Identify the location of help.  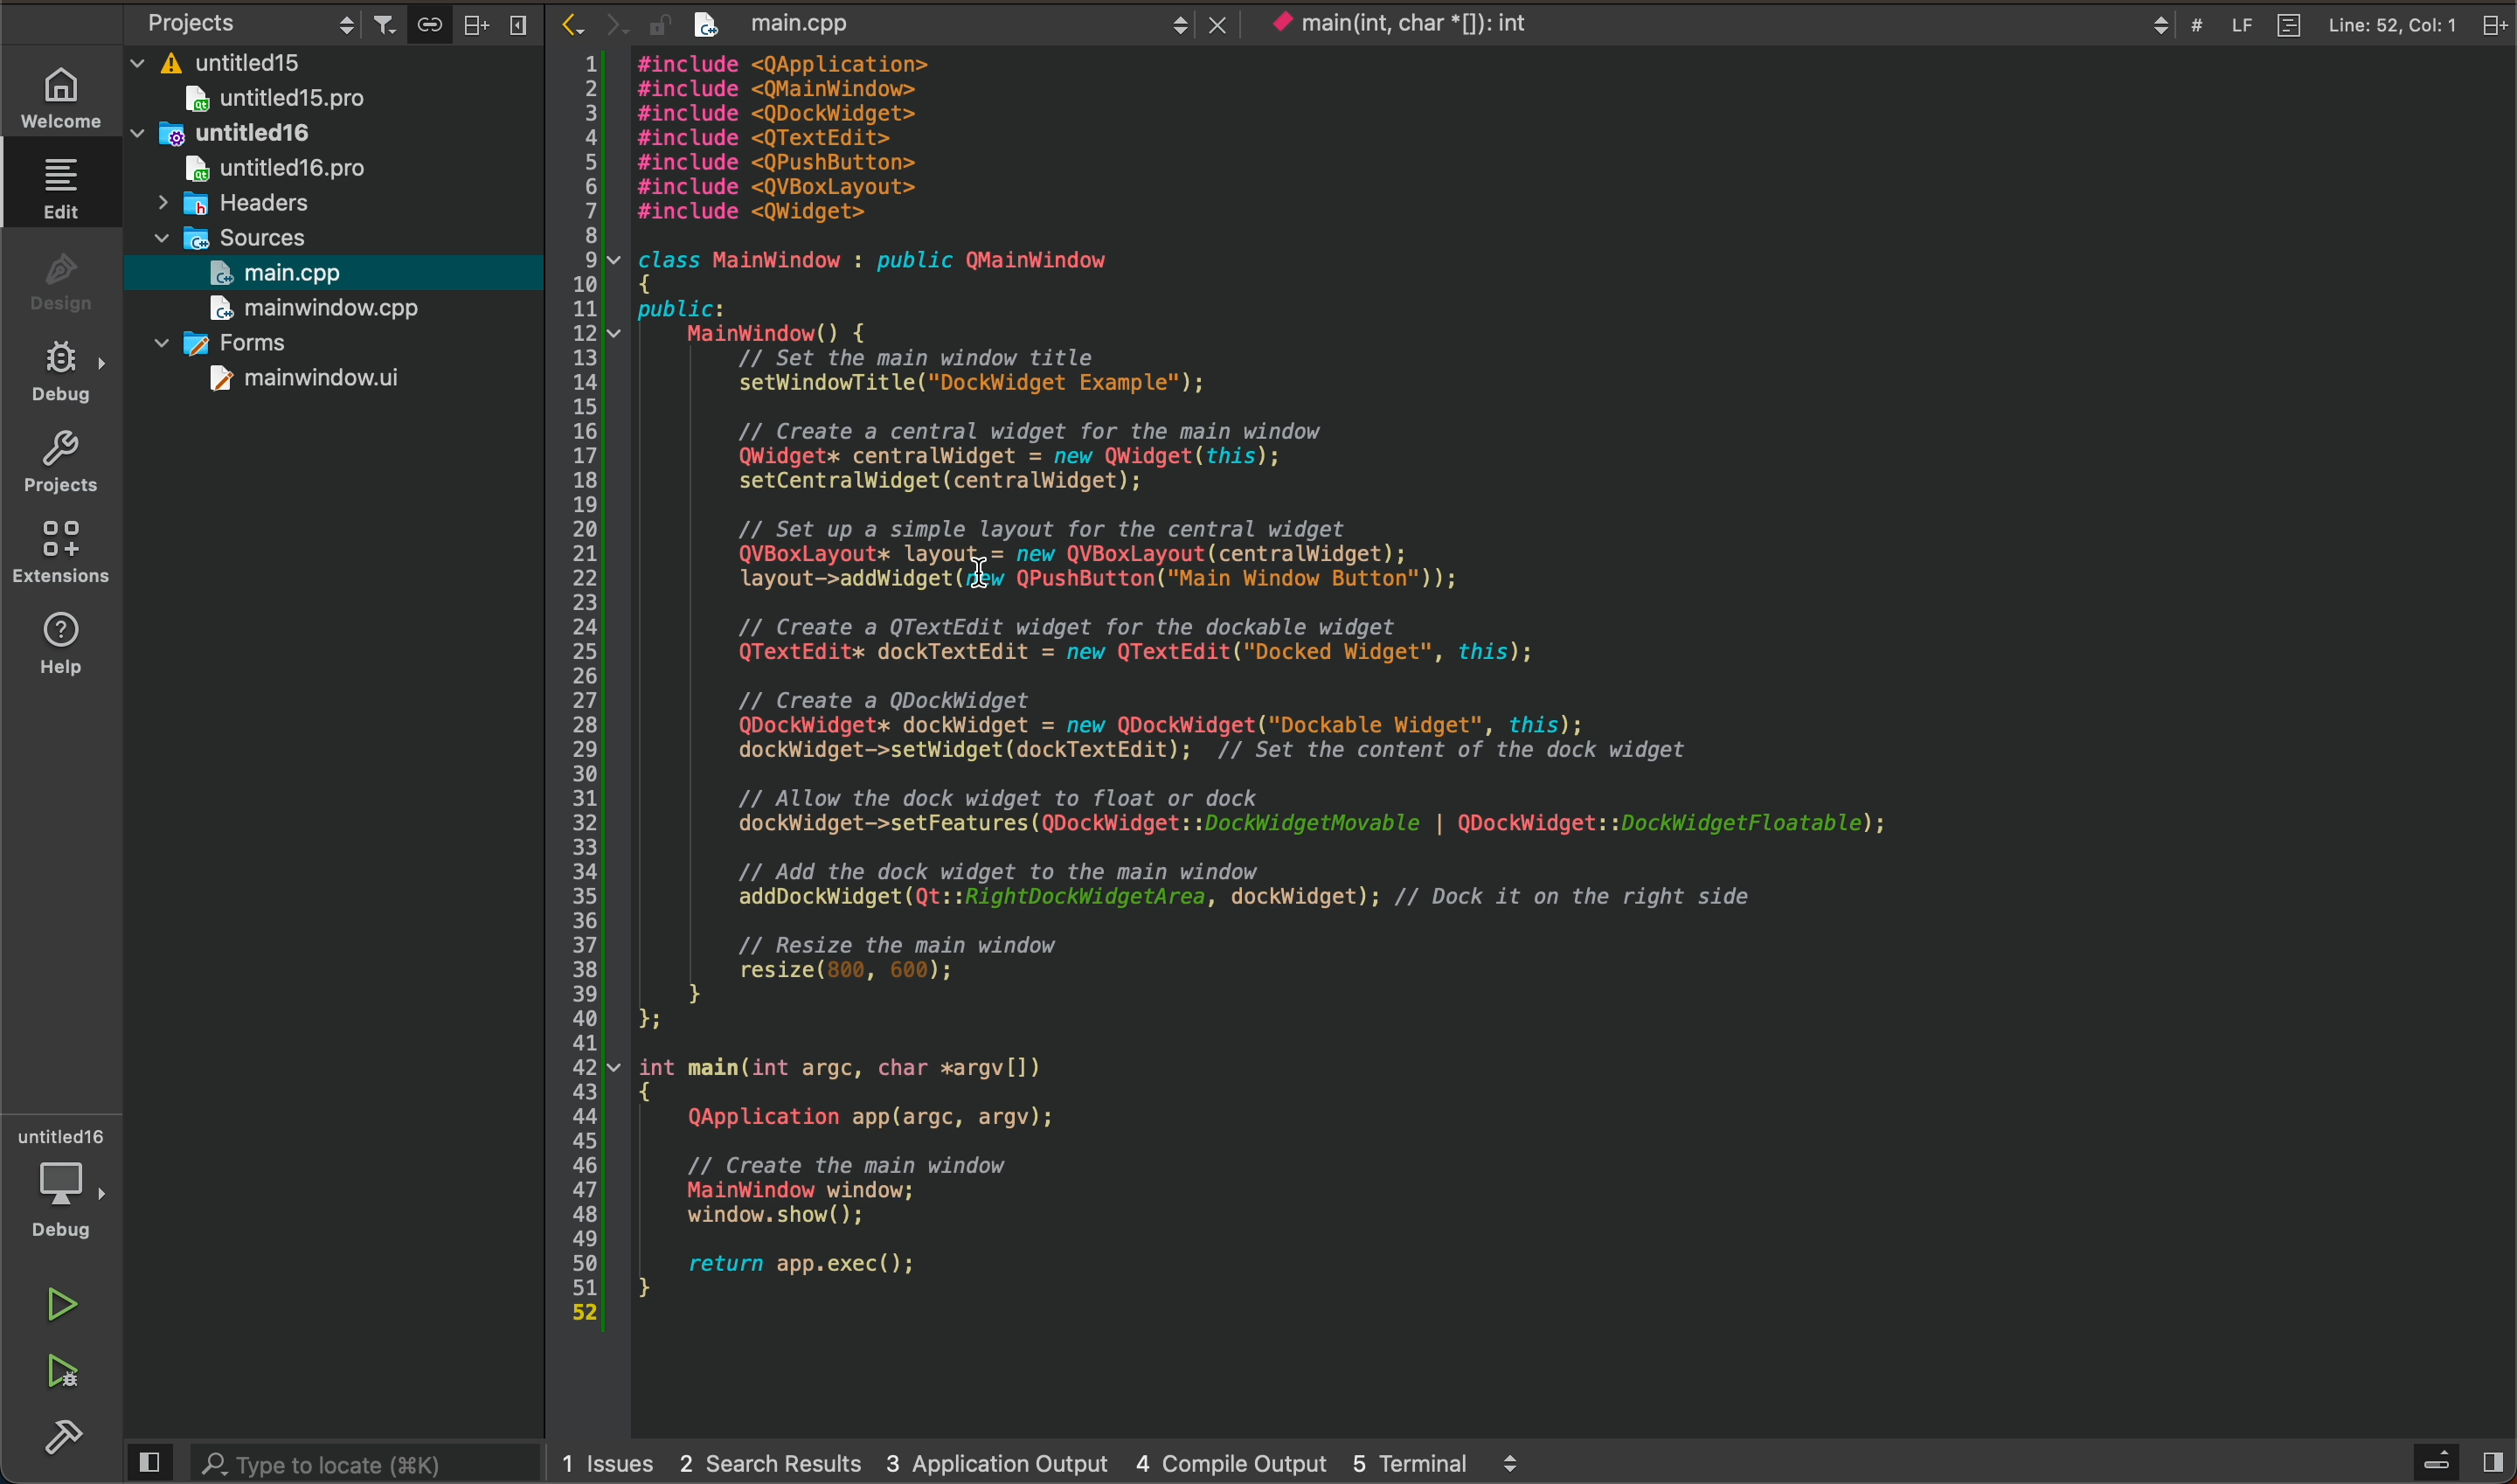
(59, 652).